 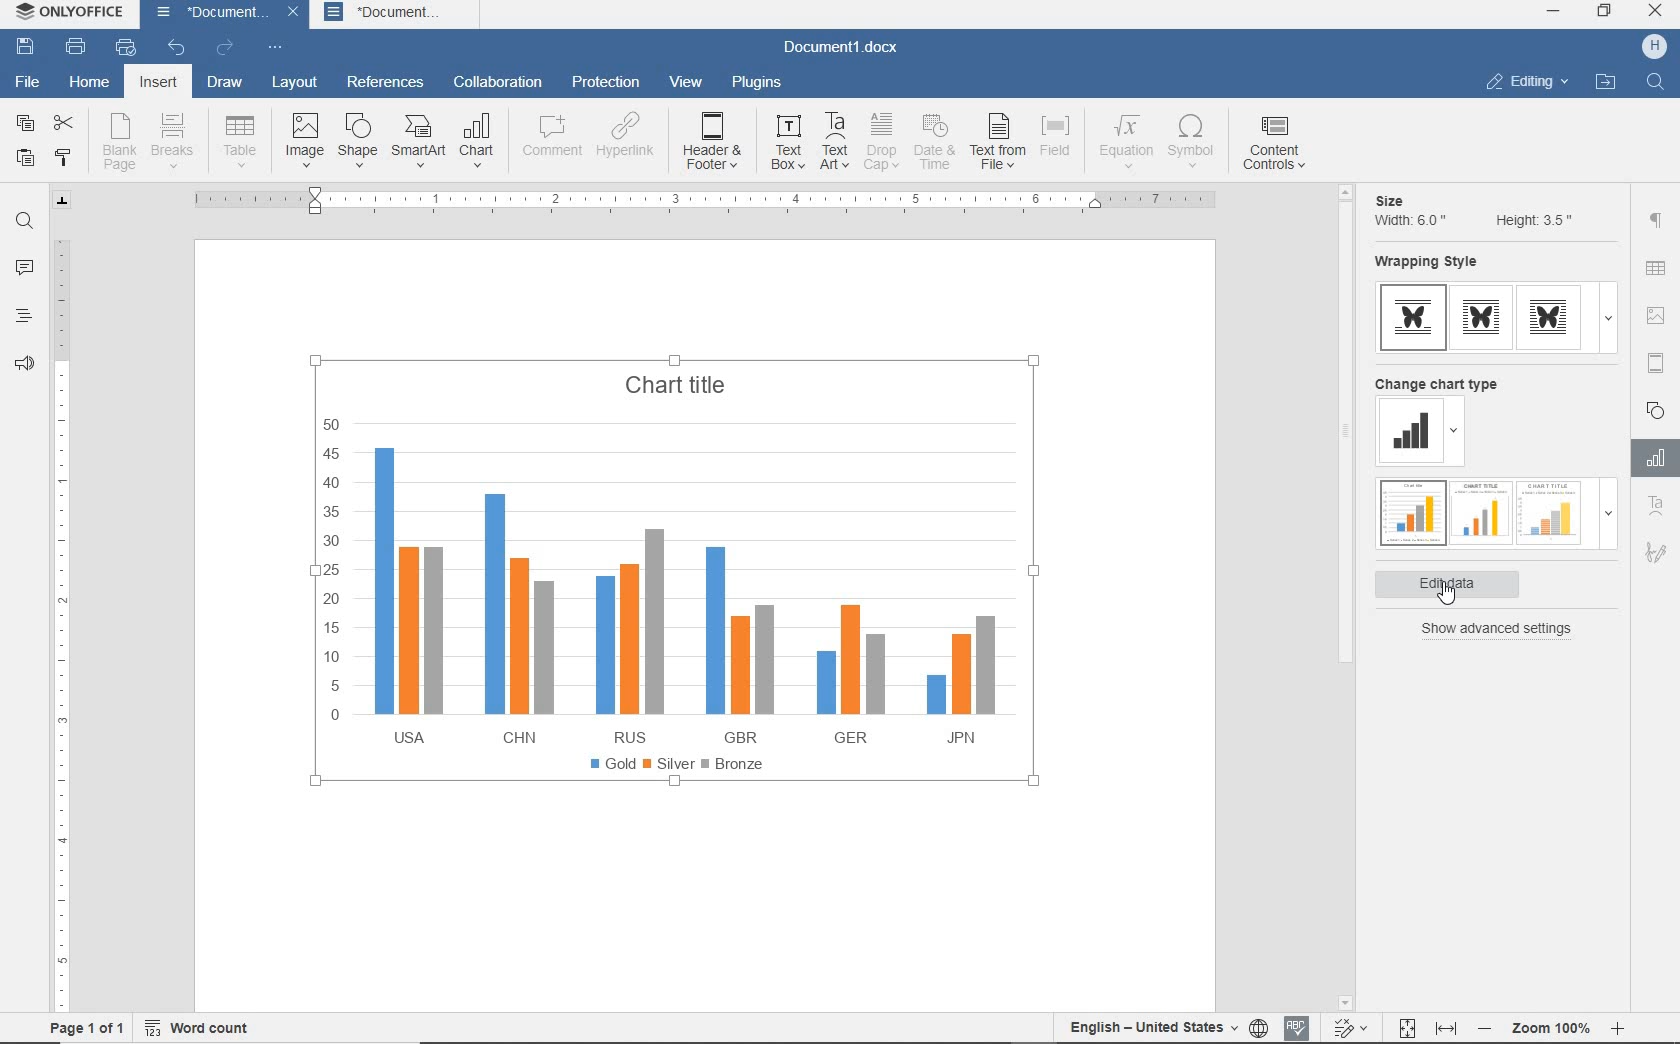 What do you see at coordinates (26, 80) in the screenshot?
I see `file` at bounding box center [26, 80].